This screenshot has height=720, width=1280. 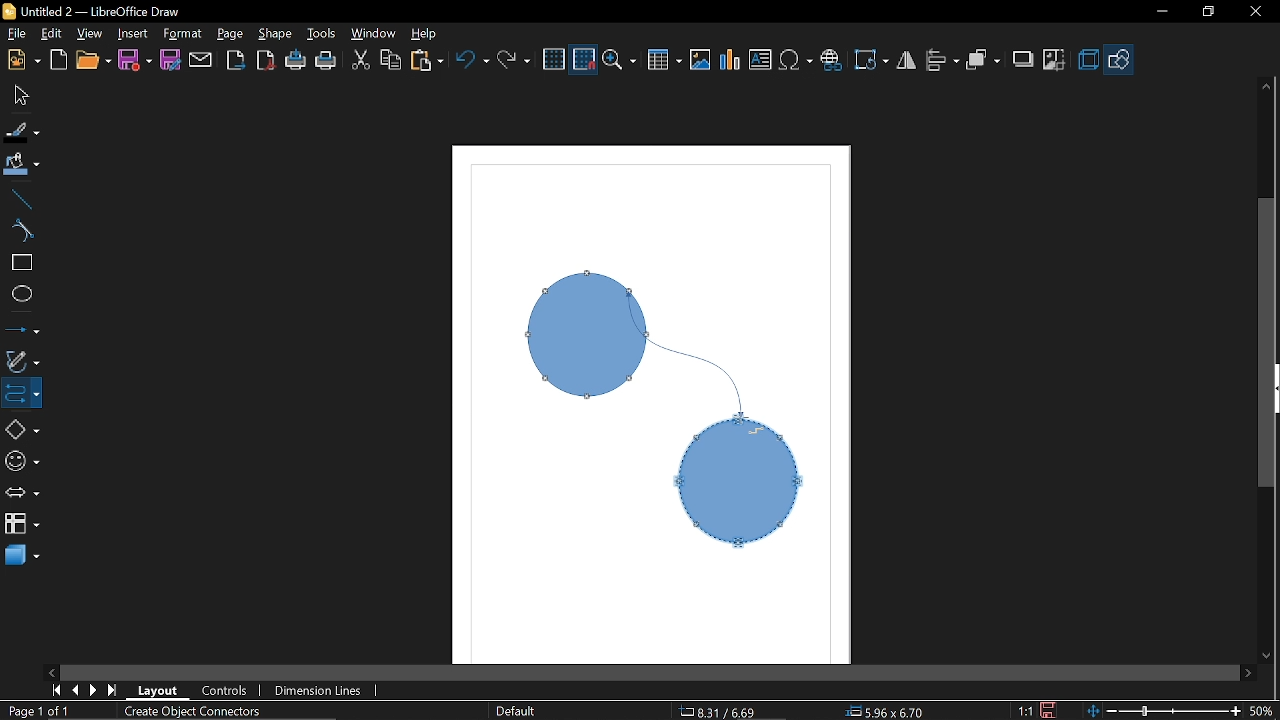 I want to click on rectangle, so click(x=19, y=262).